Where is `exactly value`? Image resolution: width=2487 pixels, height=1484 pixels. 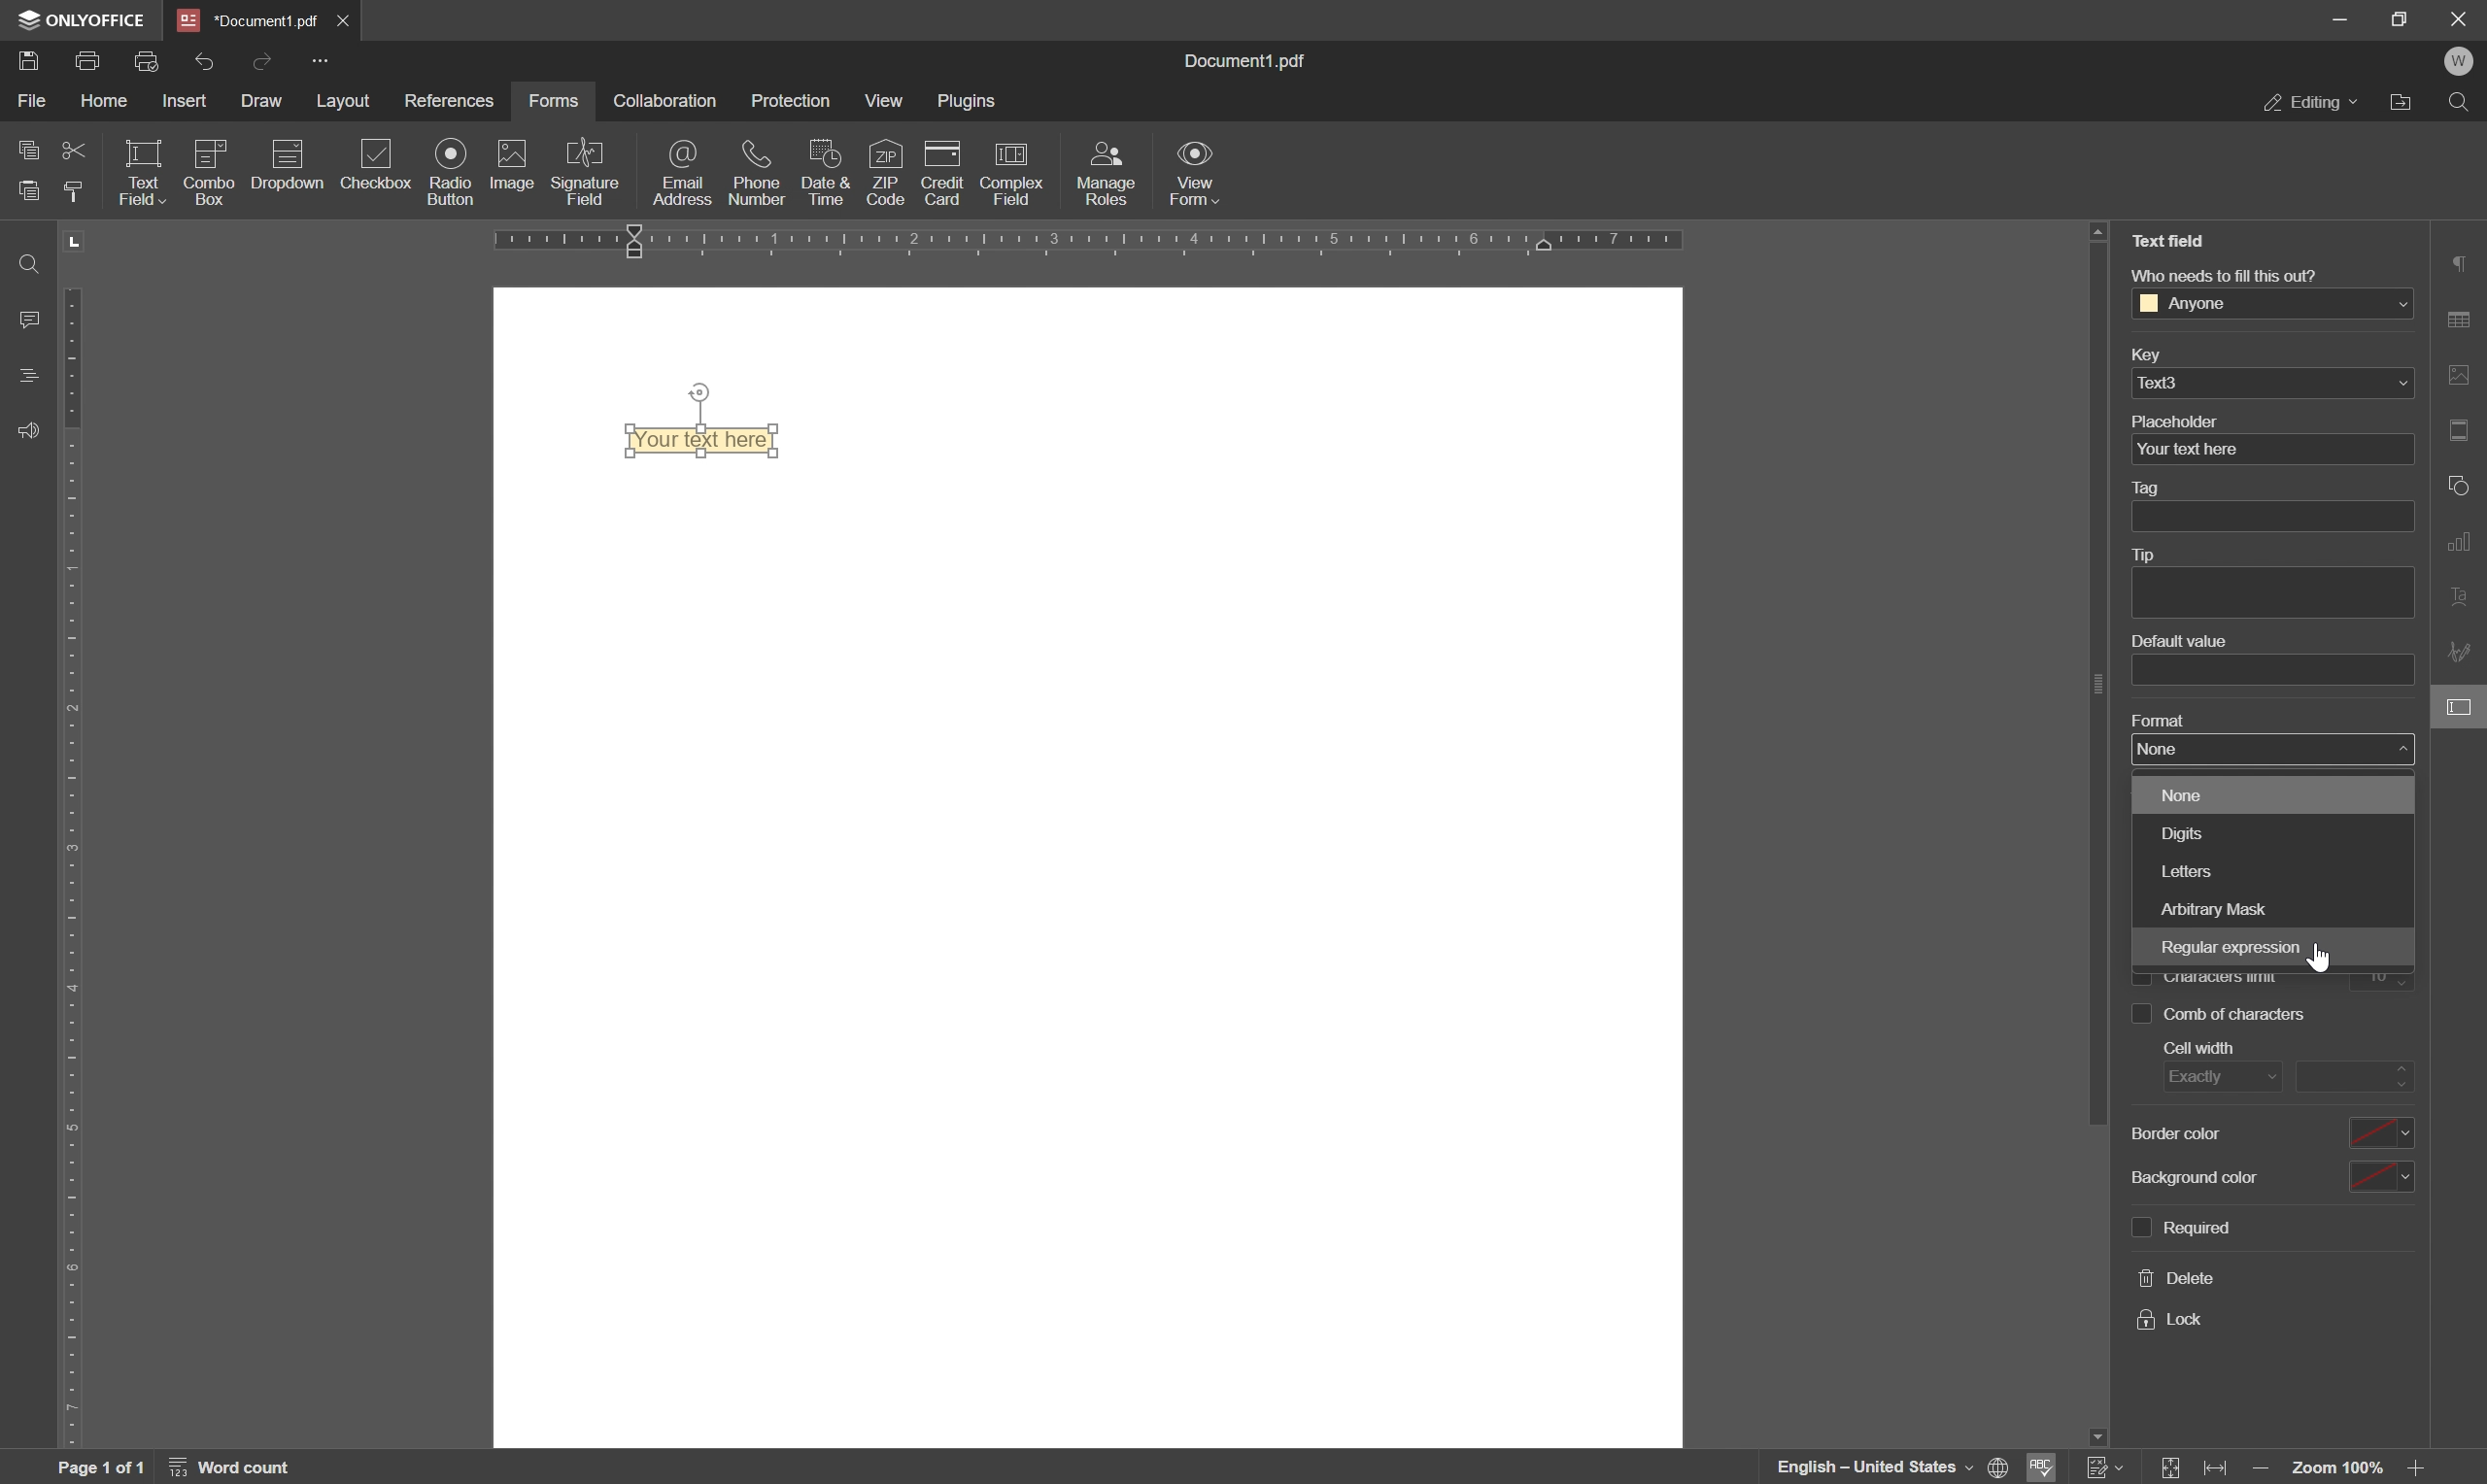 exactly value is located at coordinates (2355, 1075).